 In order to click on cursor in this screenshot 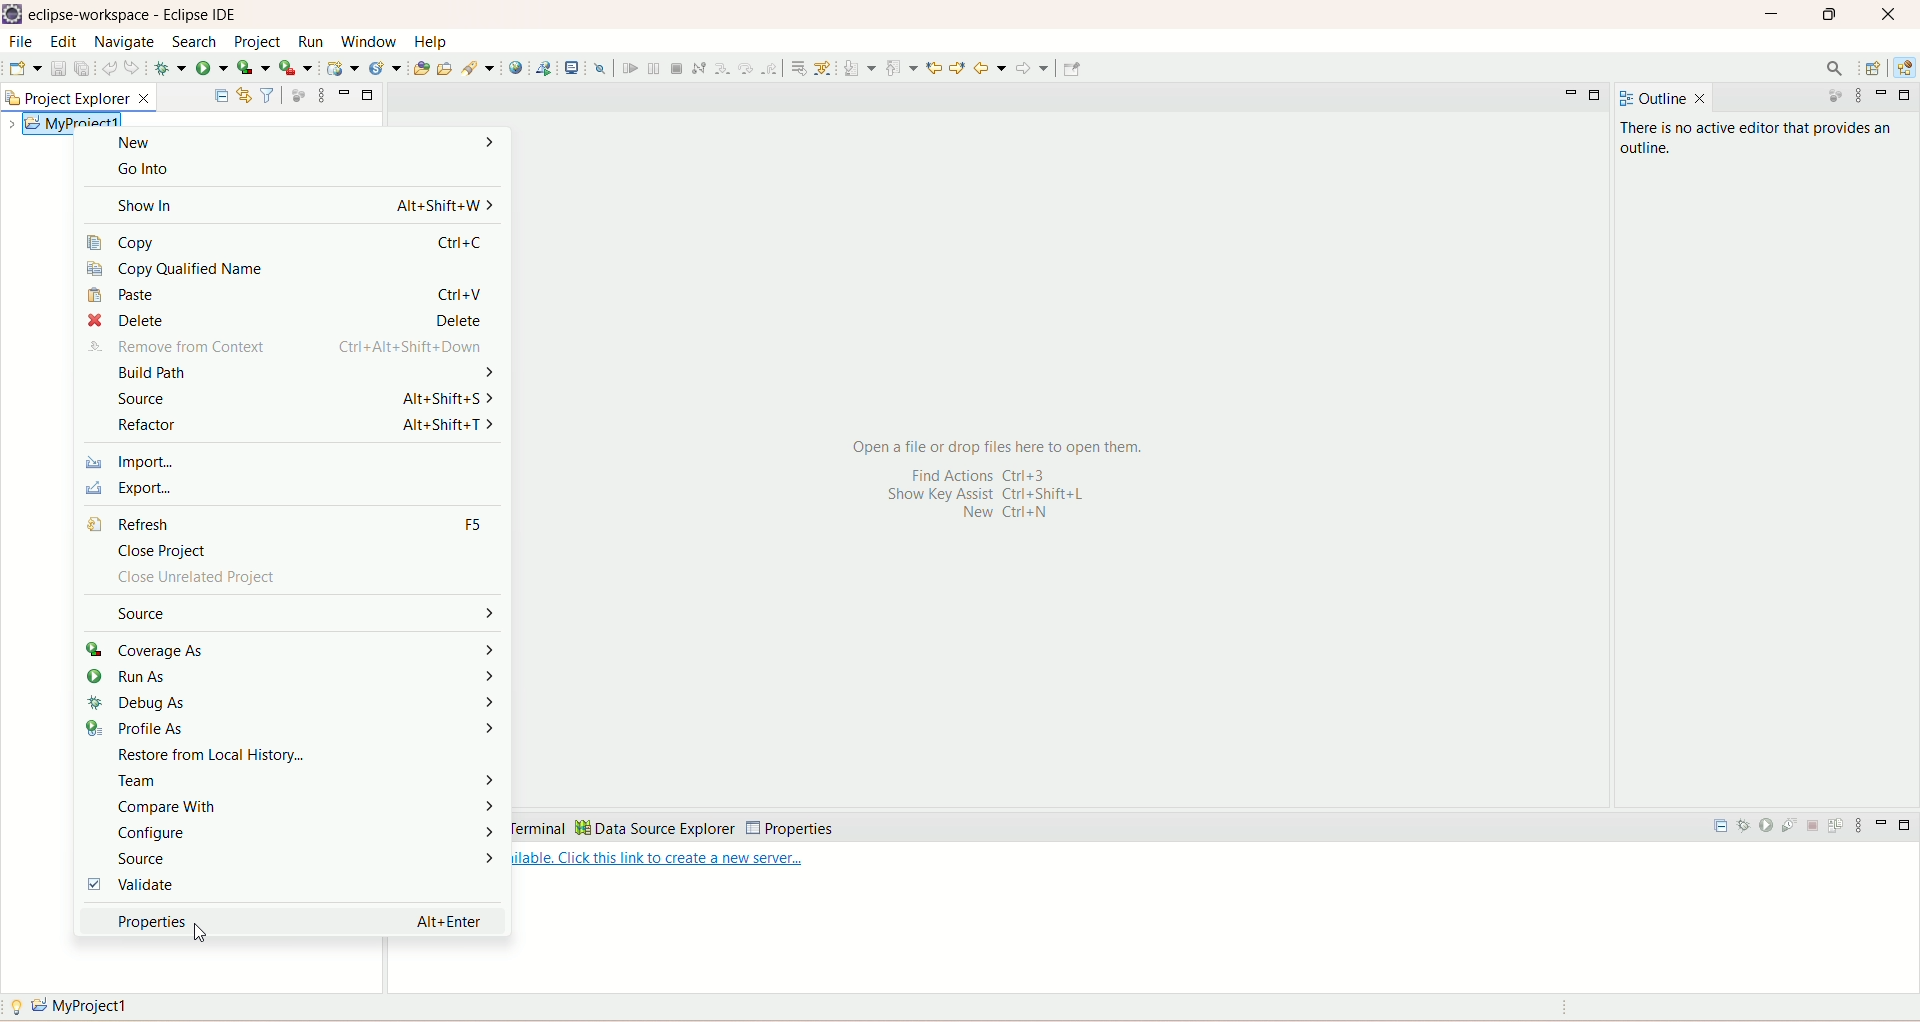, I will do `click(199, 935)`.